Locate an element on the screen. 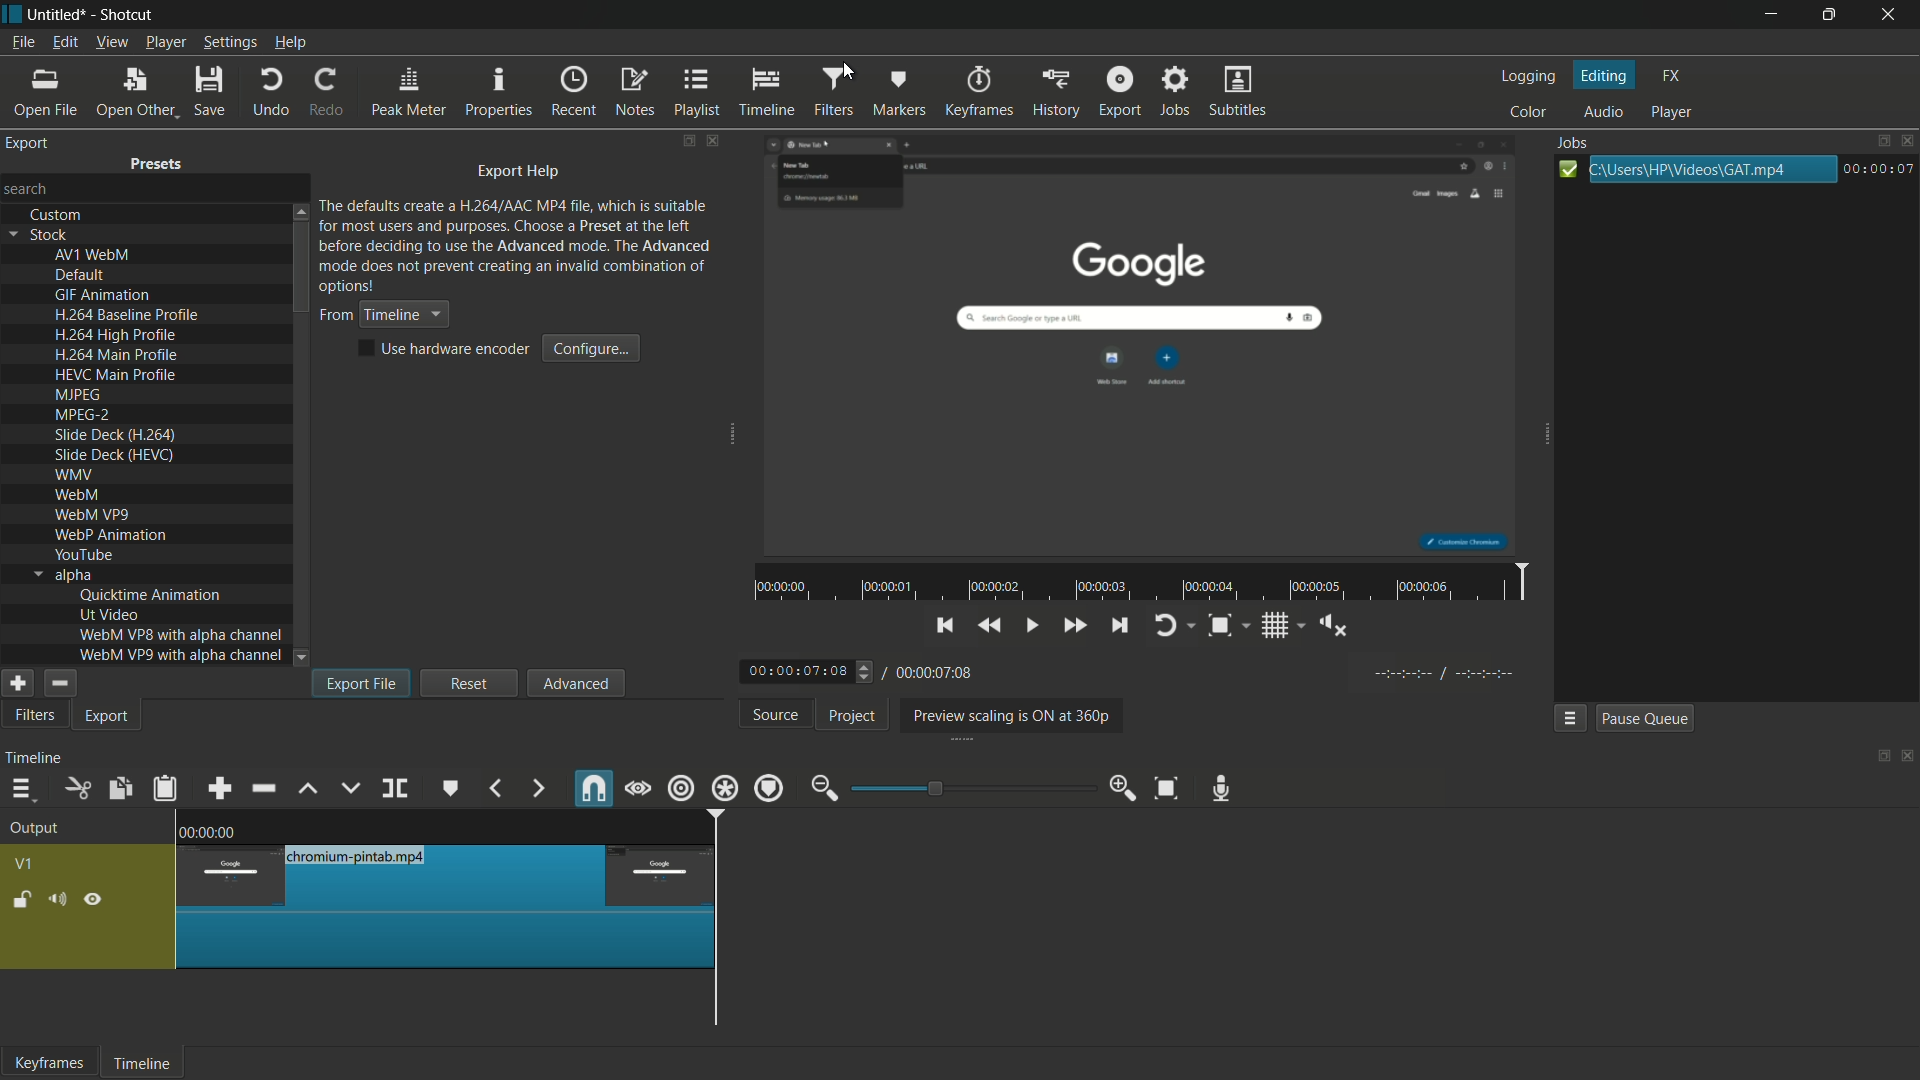 The image size is (1920, 1080). history is located at coordinates (1055, 91).